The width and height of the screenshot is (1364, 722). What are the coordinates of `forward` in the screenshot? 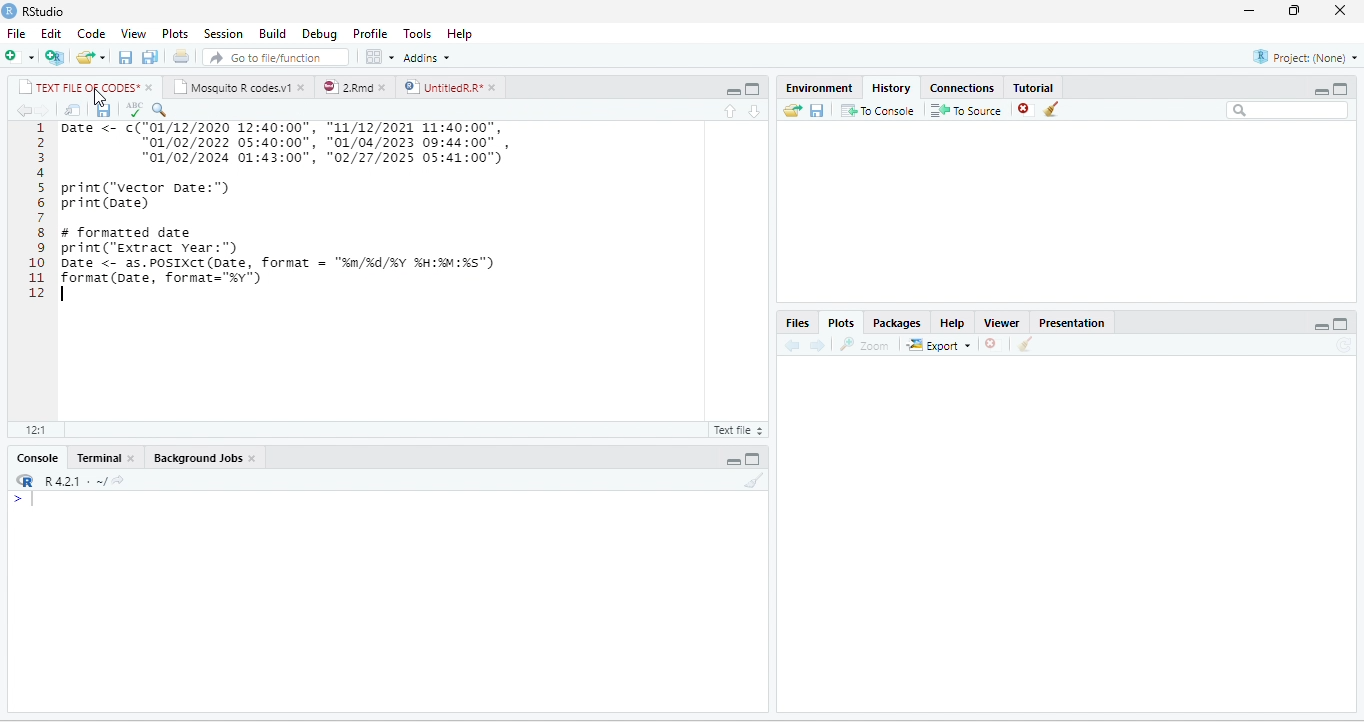 It's located at (817, 345).